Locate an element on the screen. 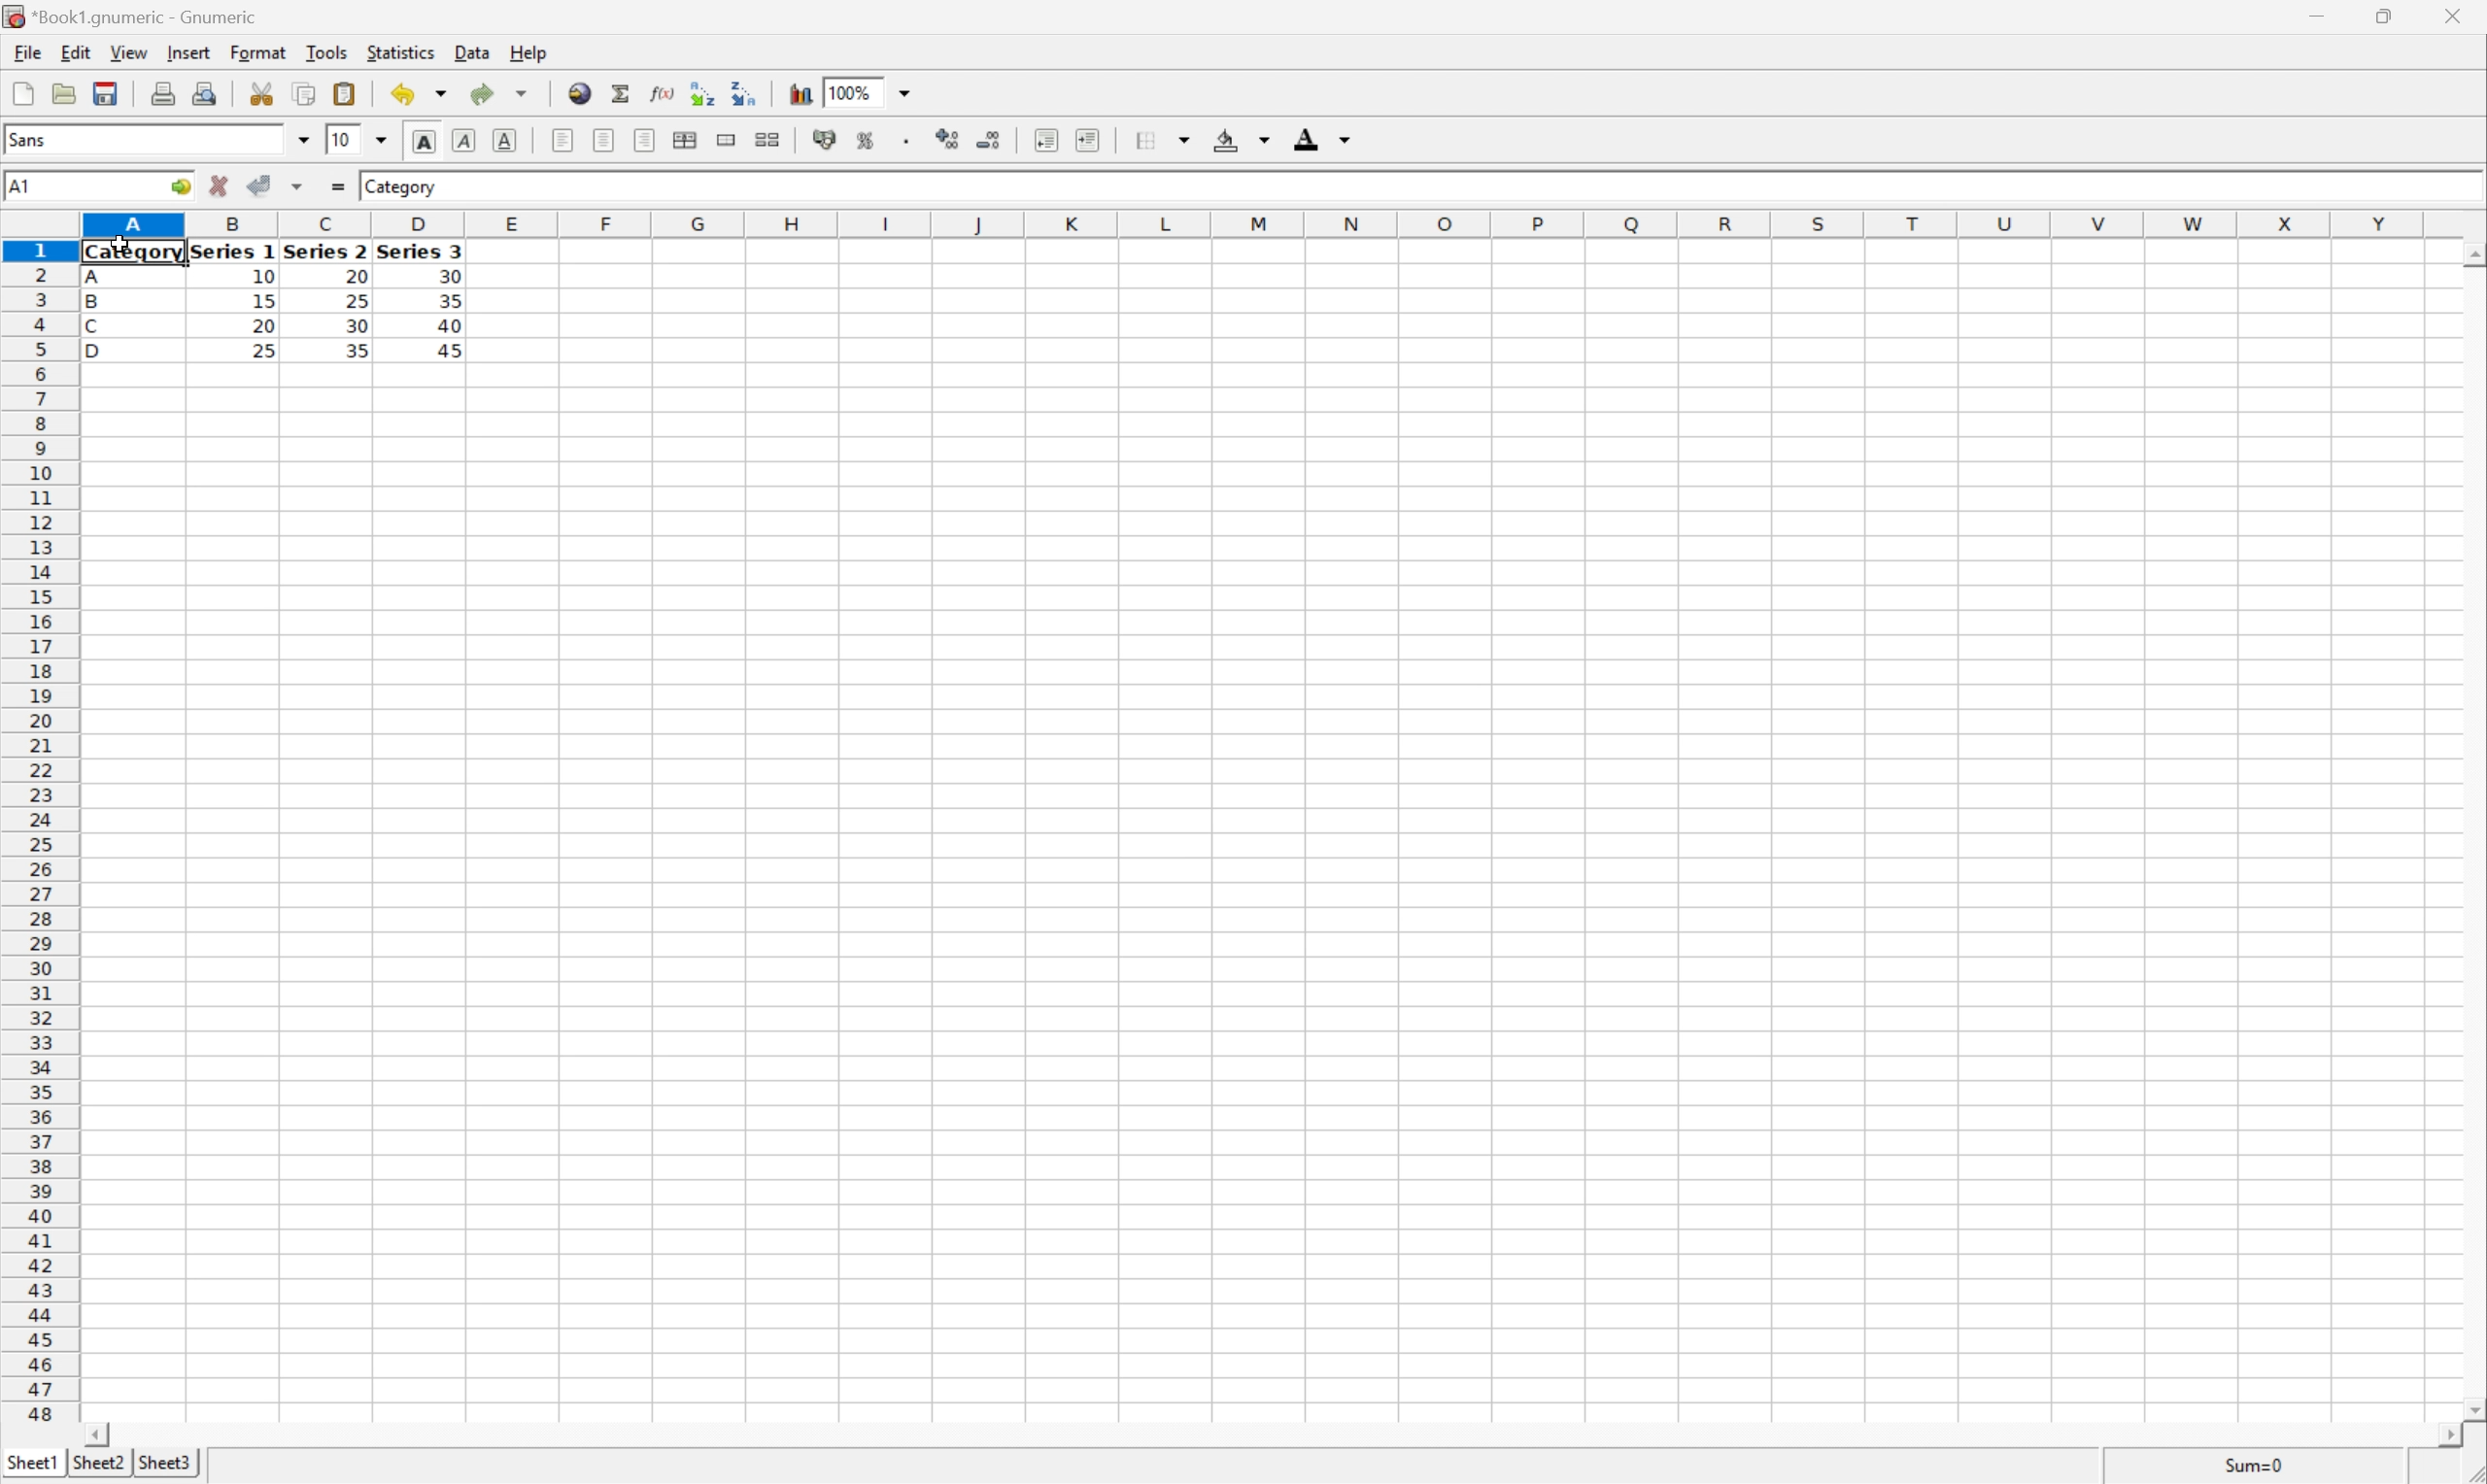 This screenshot has height=1484, width=2487. Category is located at coordinates (403, 188).